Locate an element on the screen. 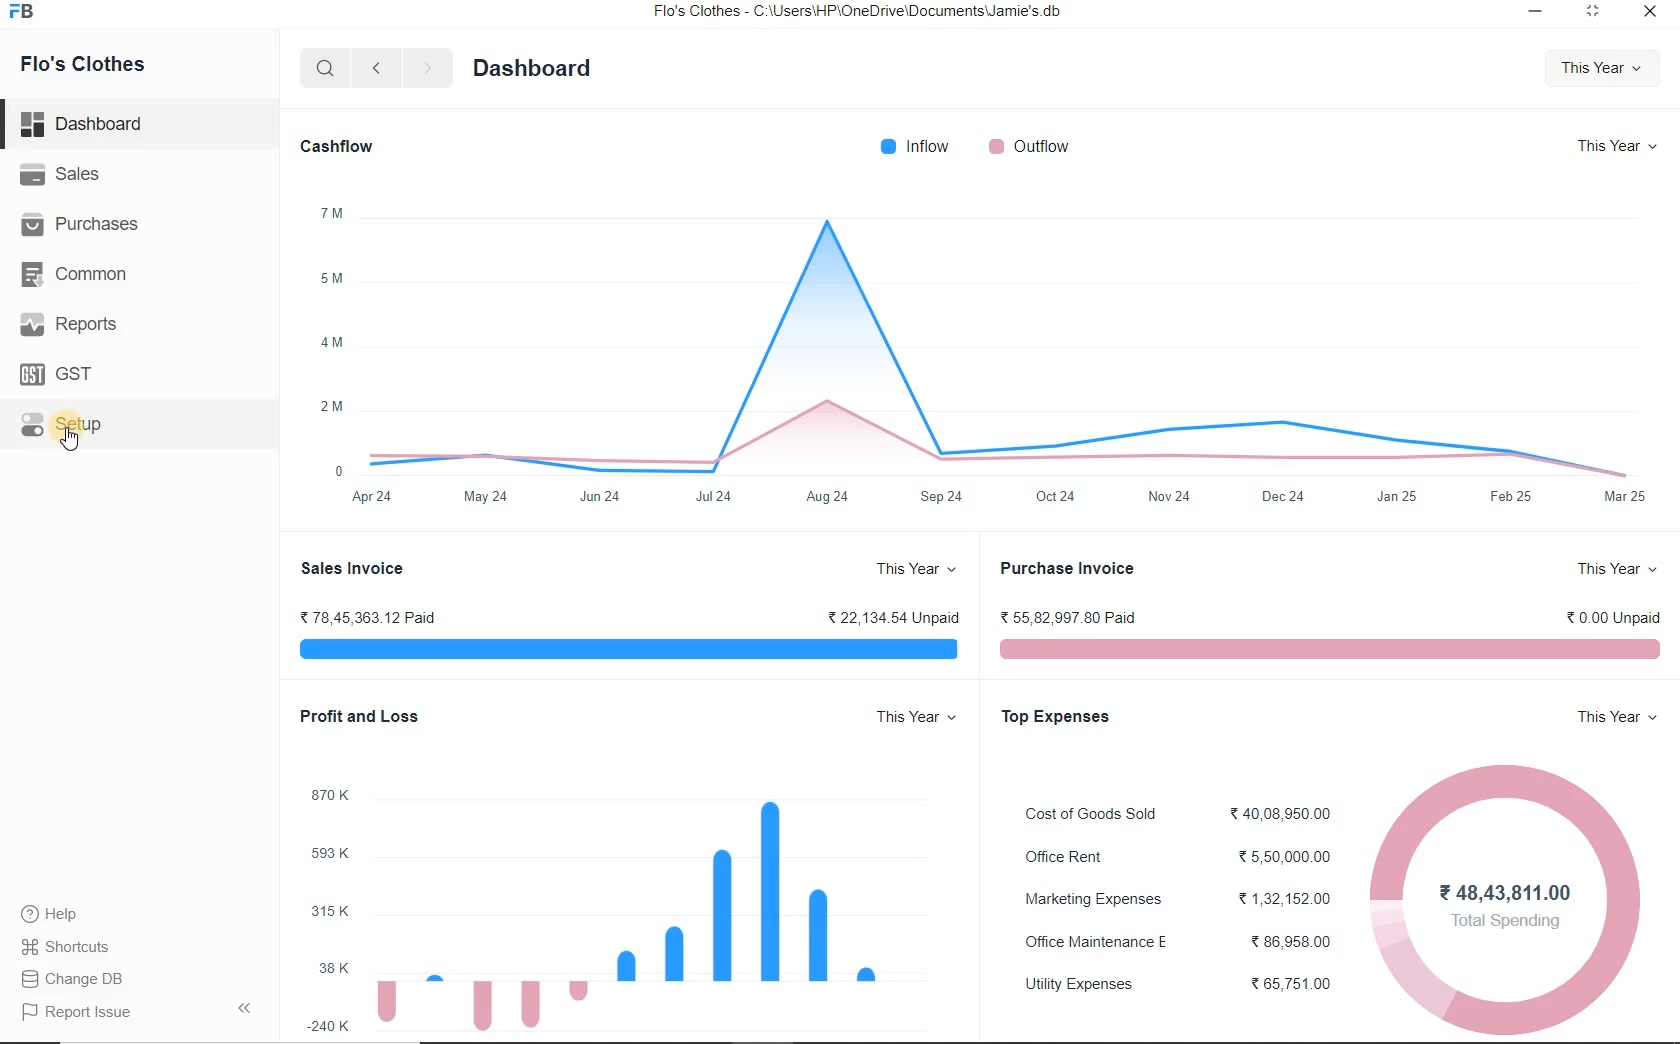 Image resolution: width=1680 pixels, height=1044 pixels. Cursor is located at coordinates (69, 438).